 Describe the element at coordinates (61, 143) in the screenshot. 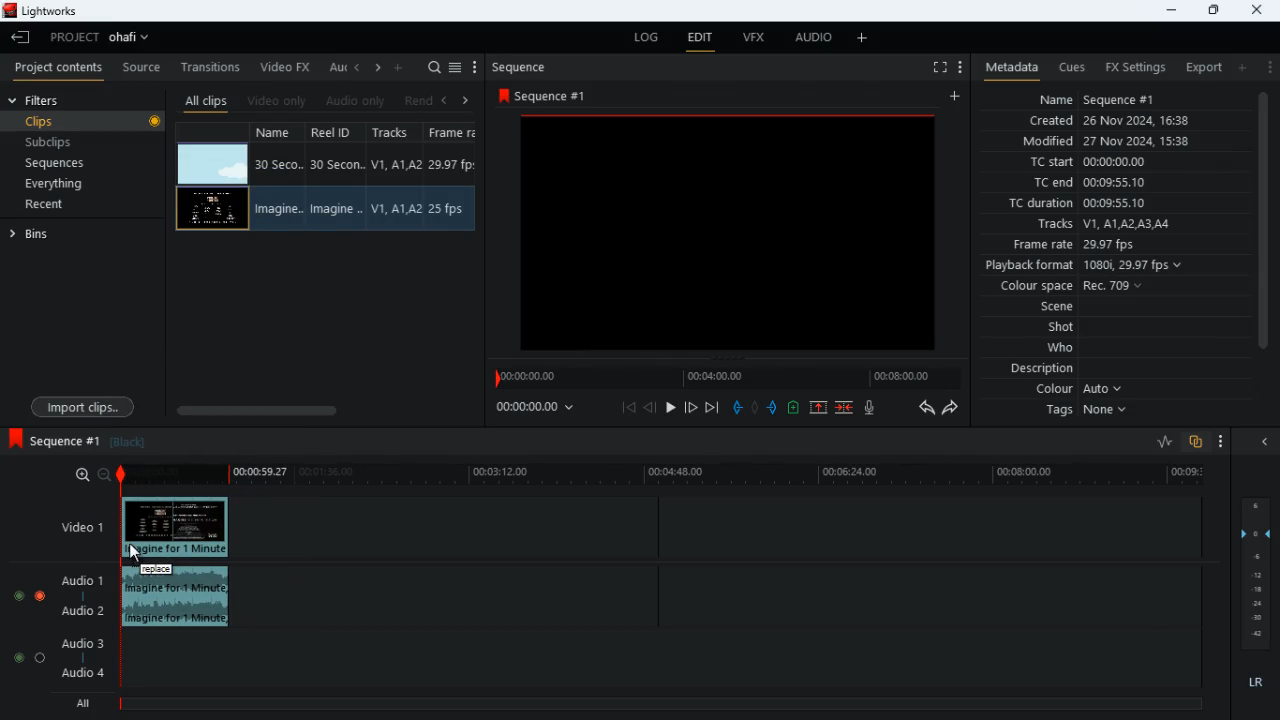

I see `subclips` at that location.